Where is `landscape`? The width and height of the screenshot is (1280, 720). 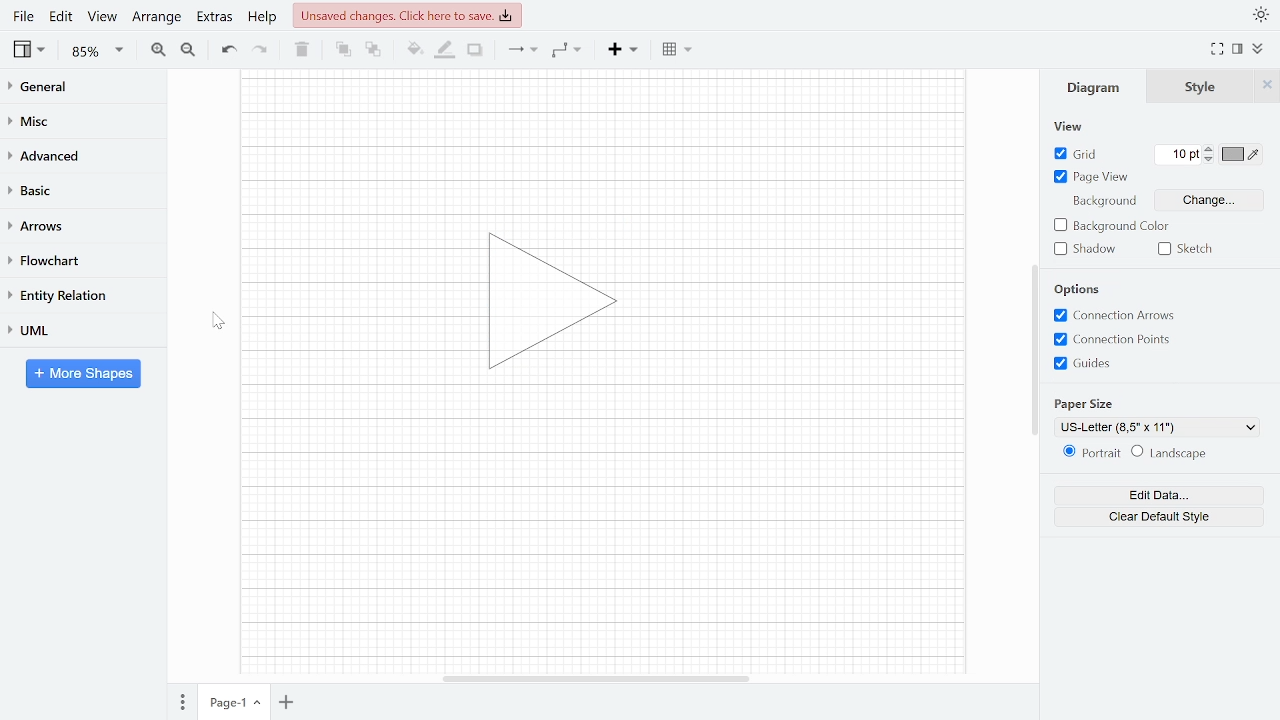
landscape is located at coordinates (1170, 454).